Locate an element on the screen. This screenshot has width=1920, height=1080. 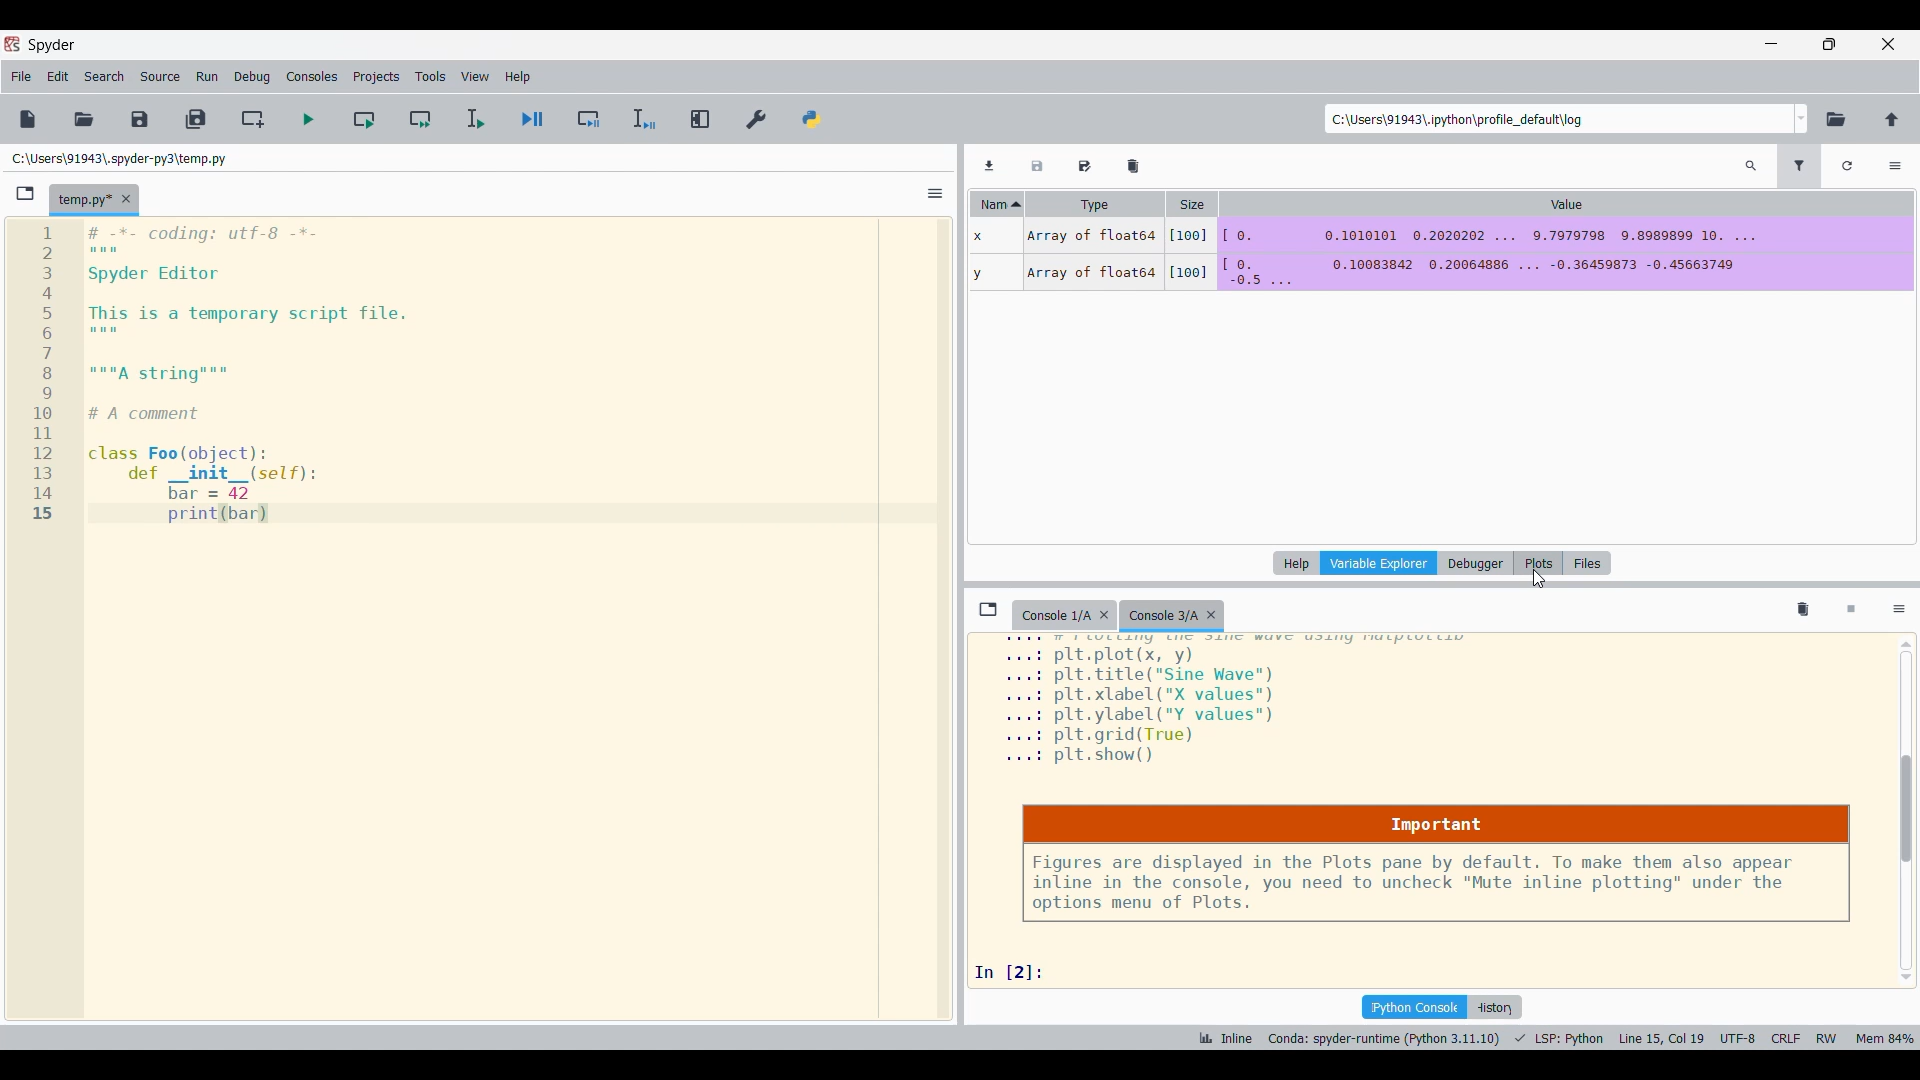
Run selection/current file is located at coordinates (476, 119).